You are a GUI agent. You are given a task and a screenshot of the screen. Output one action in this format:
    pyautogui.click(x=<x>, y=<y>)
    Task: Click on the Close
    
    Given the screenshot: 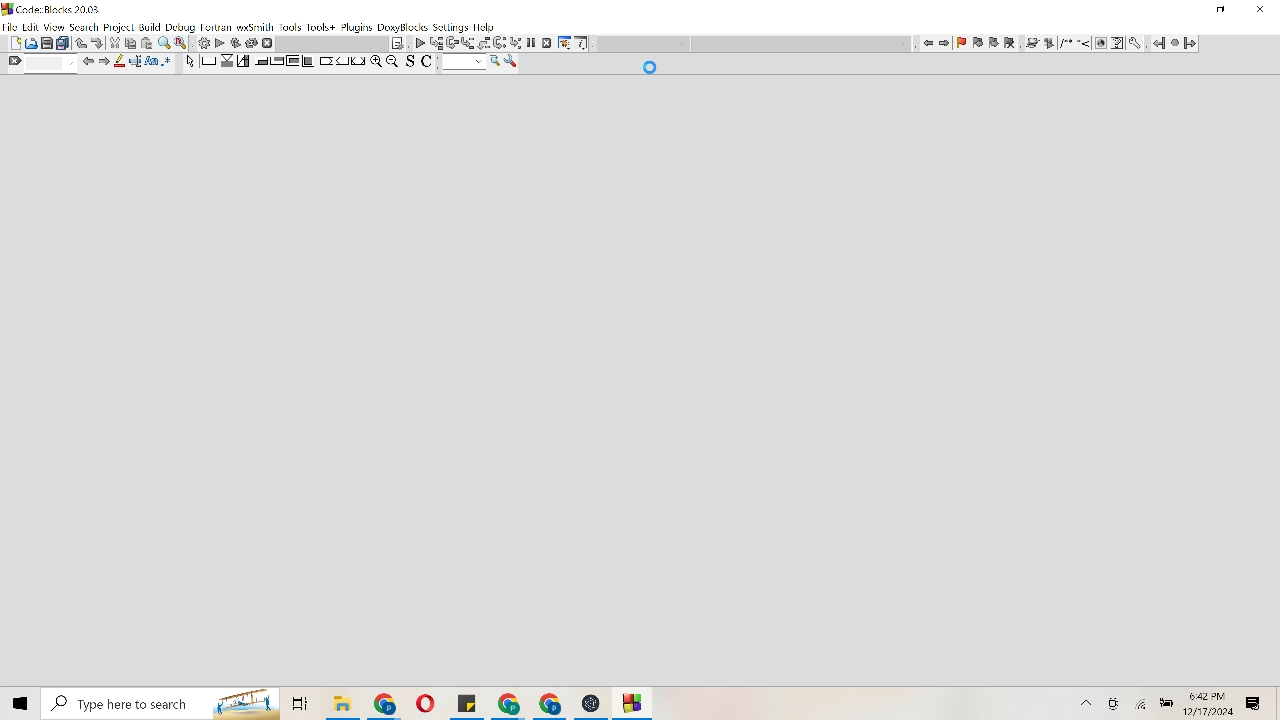 What is the action you would take?
    pyautogui.click(x=1261, y=10)
    